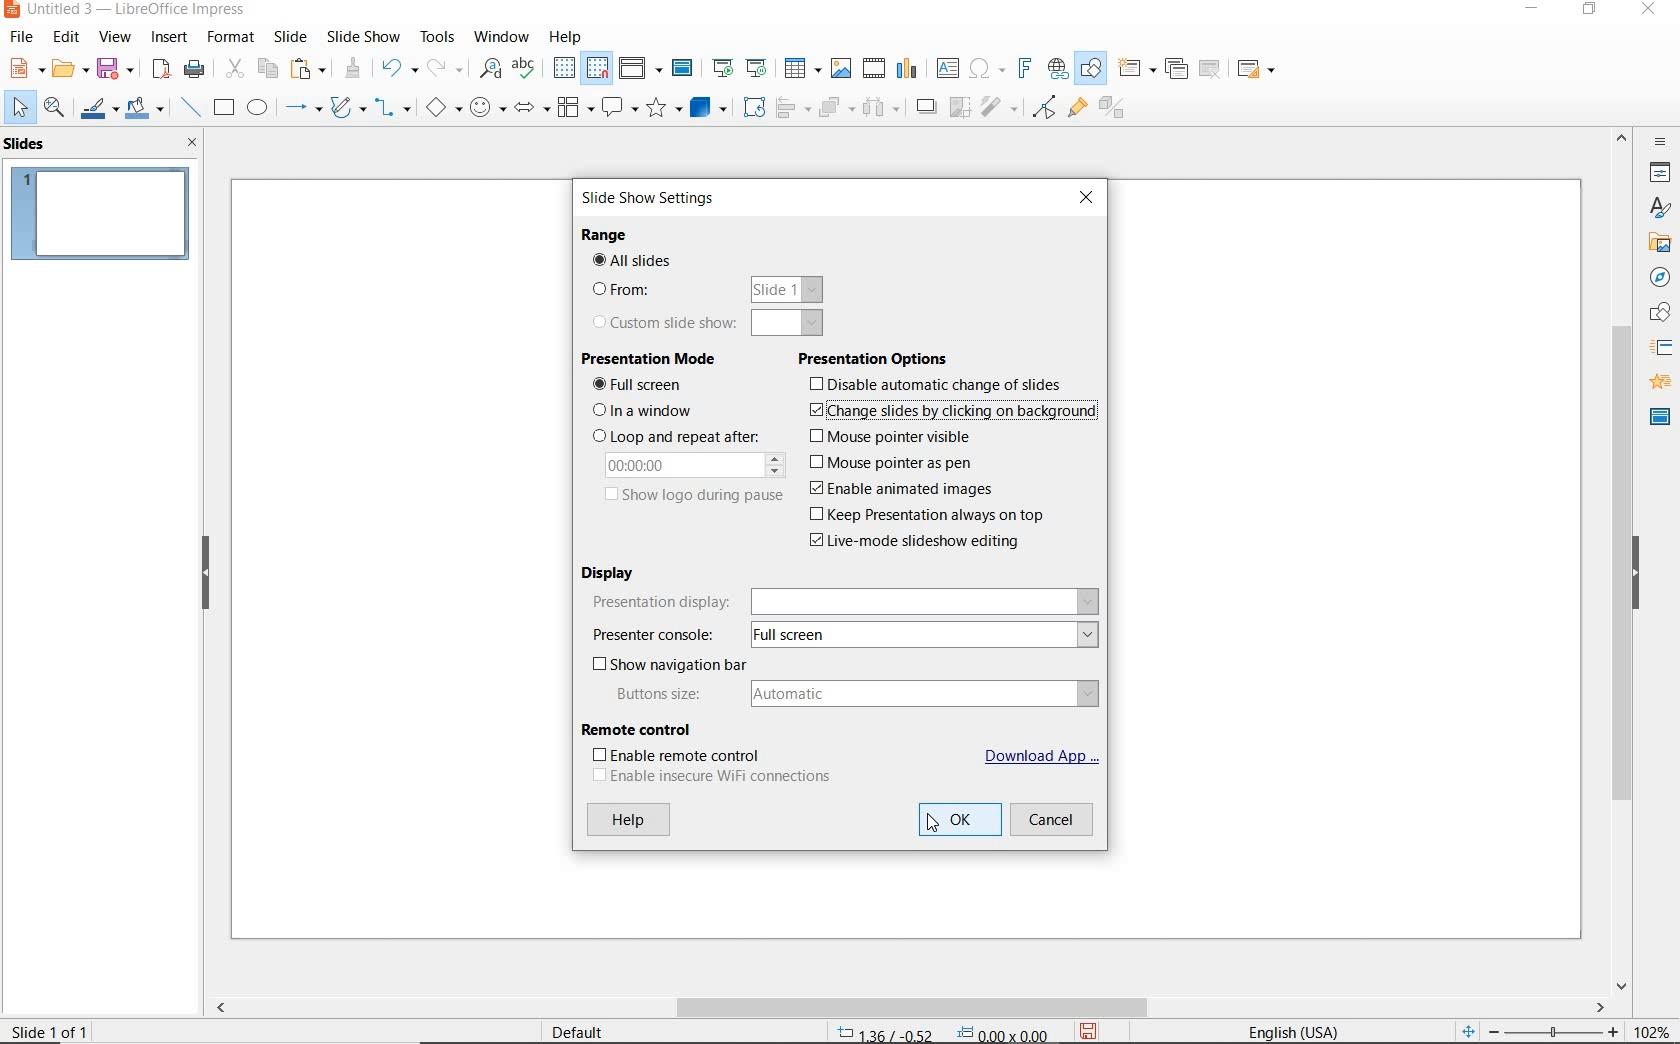 This screenshot has height=1044, width=1680. What do you see at coordinates (1659, 279) in the screenshot?
I see `NAVIGATOR` at bounding box center [1659, 279].